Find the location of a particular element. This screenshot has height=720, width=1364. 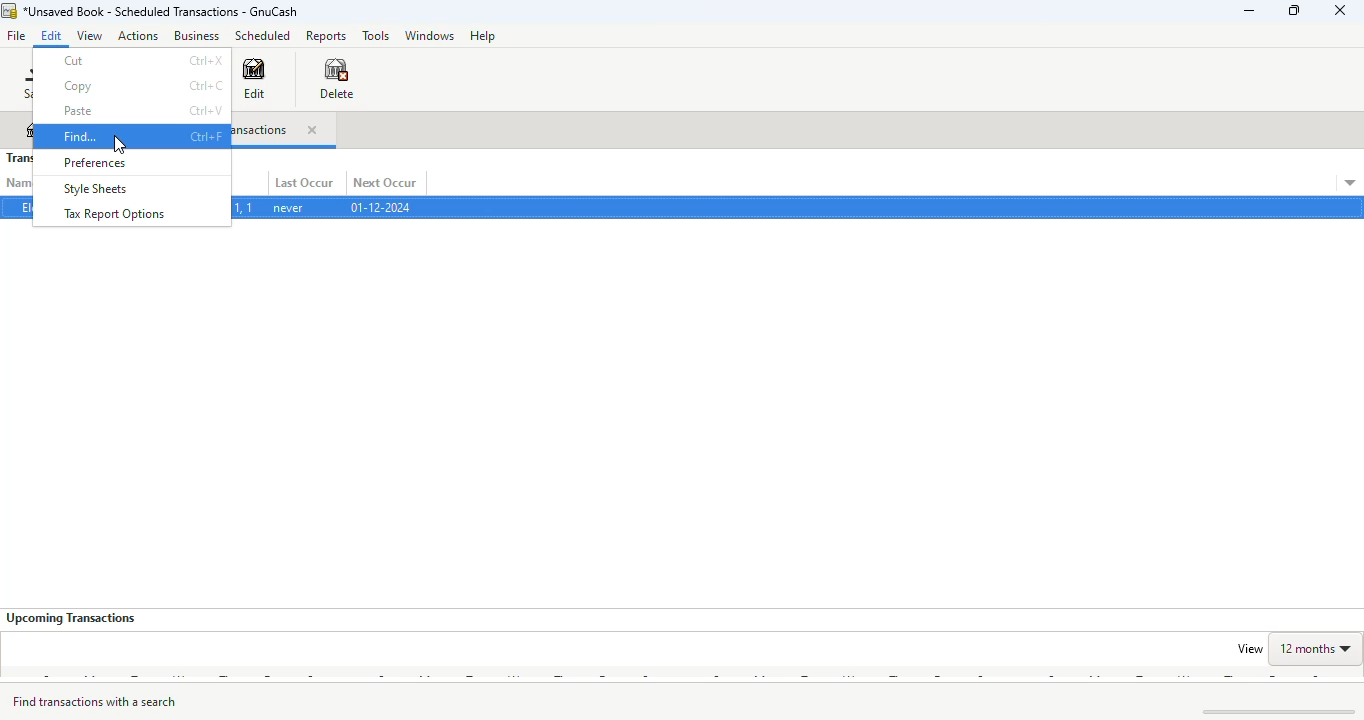

transaction details is located at coordinates (1350, 183).